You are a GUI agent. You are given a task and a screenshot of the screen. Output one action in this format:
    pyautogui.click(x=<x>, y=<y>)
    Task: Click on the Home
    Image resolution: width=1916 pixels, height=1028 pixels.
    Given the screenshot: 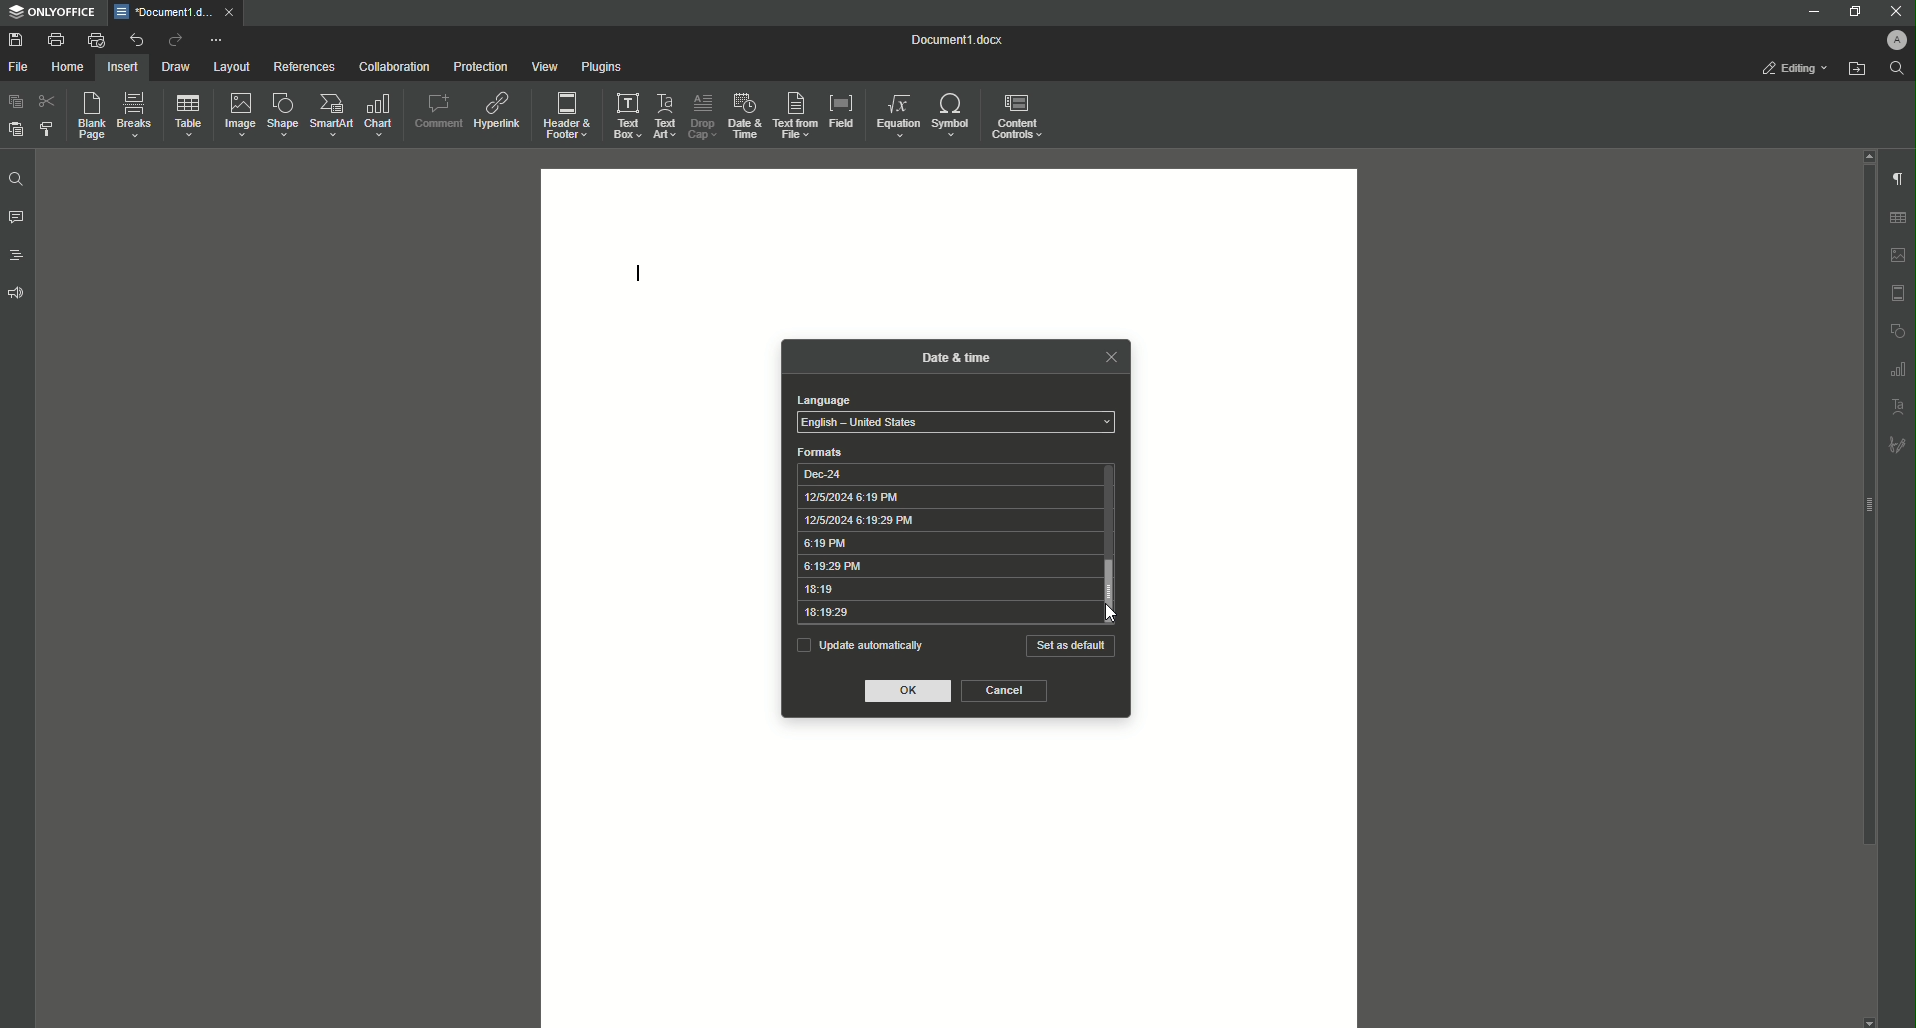 What is the action you would take?
    pyautogui.click(x=69, y=67)
    